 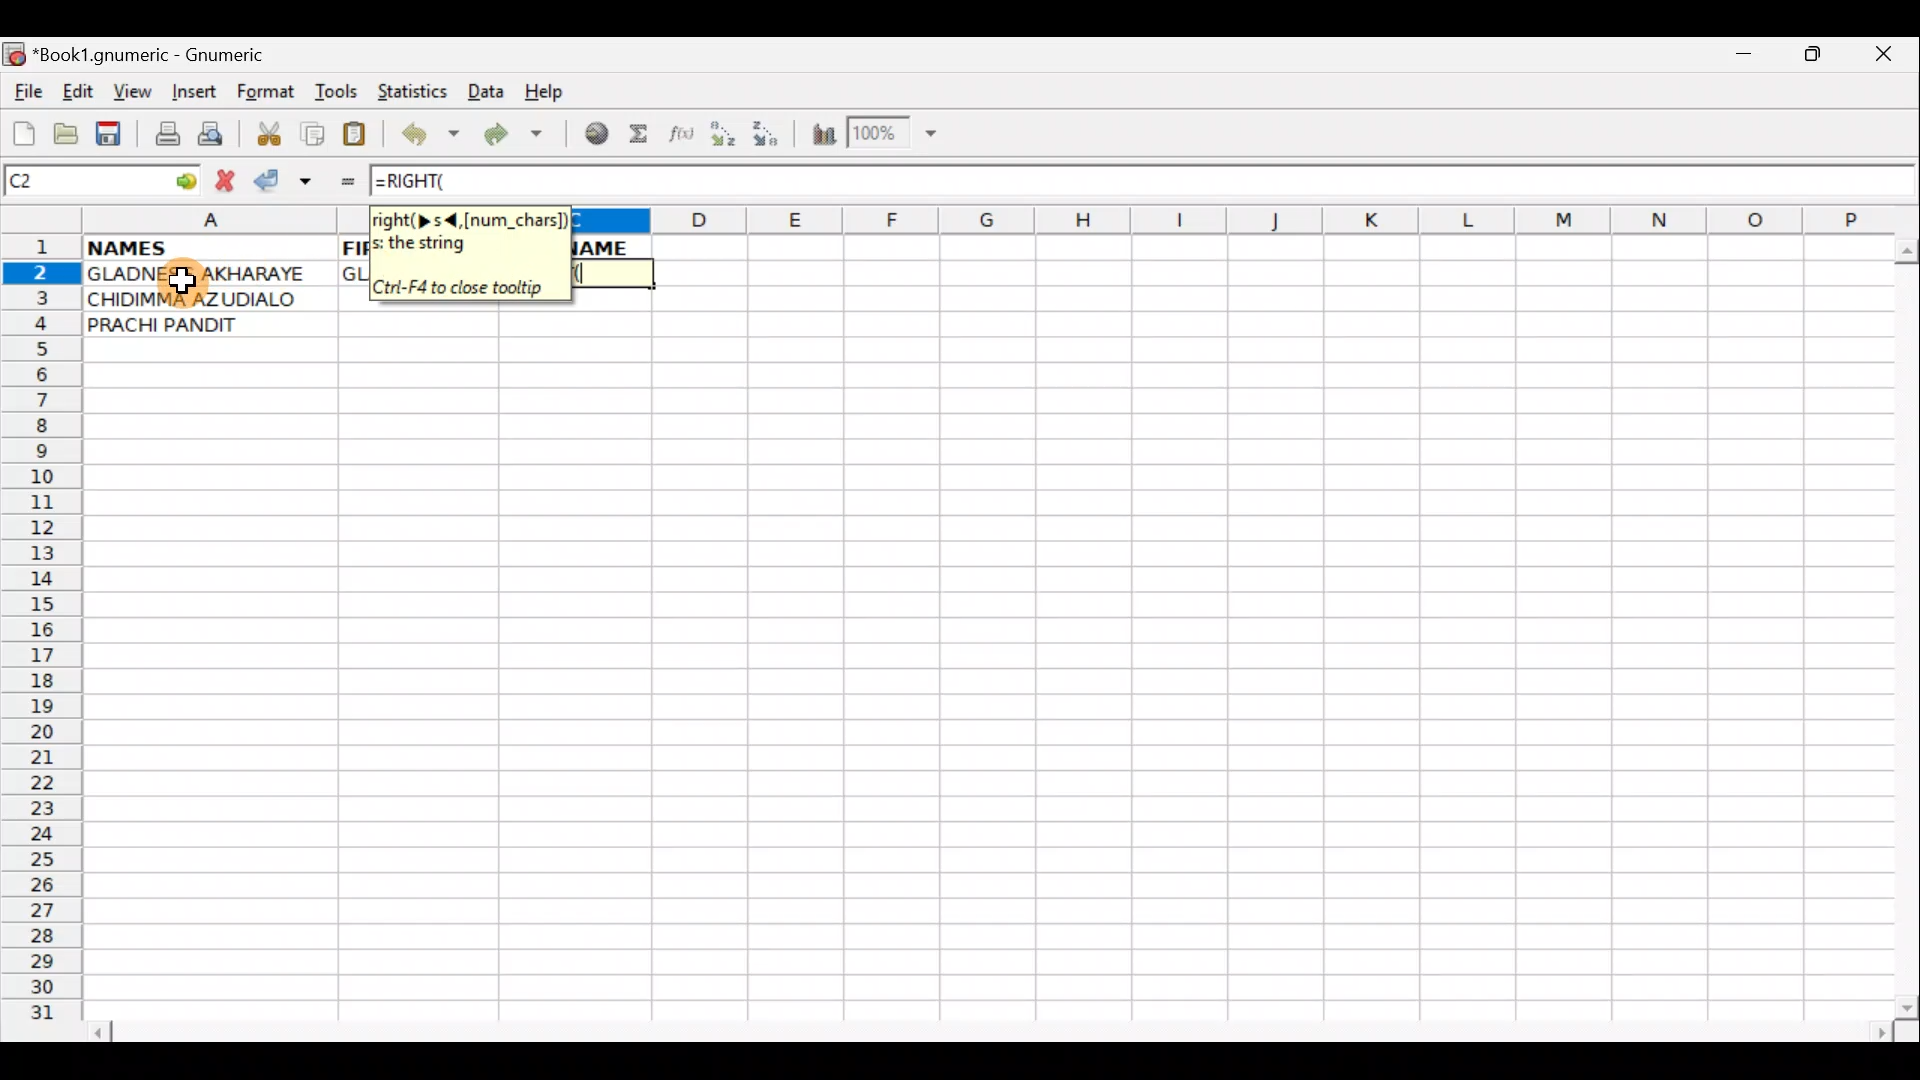 I want to click on Save current workbook, so click(x=113, y=135).